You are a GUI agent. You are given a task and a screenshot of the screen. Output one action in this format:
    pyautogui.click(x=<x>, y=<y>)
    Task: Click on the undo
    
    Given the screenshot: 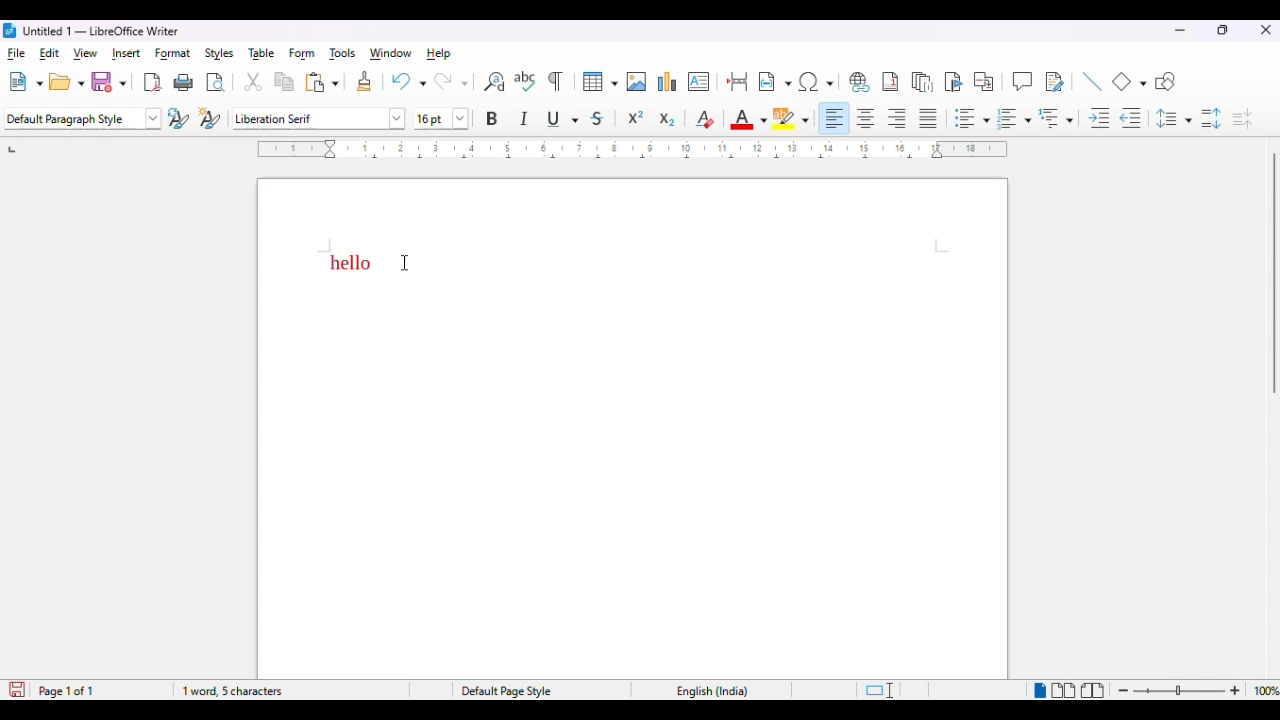 What is the action you would take?
    pyautogui.click(x=408, y=81)
    